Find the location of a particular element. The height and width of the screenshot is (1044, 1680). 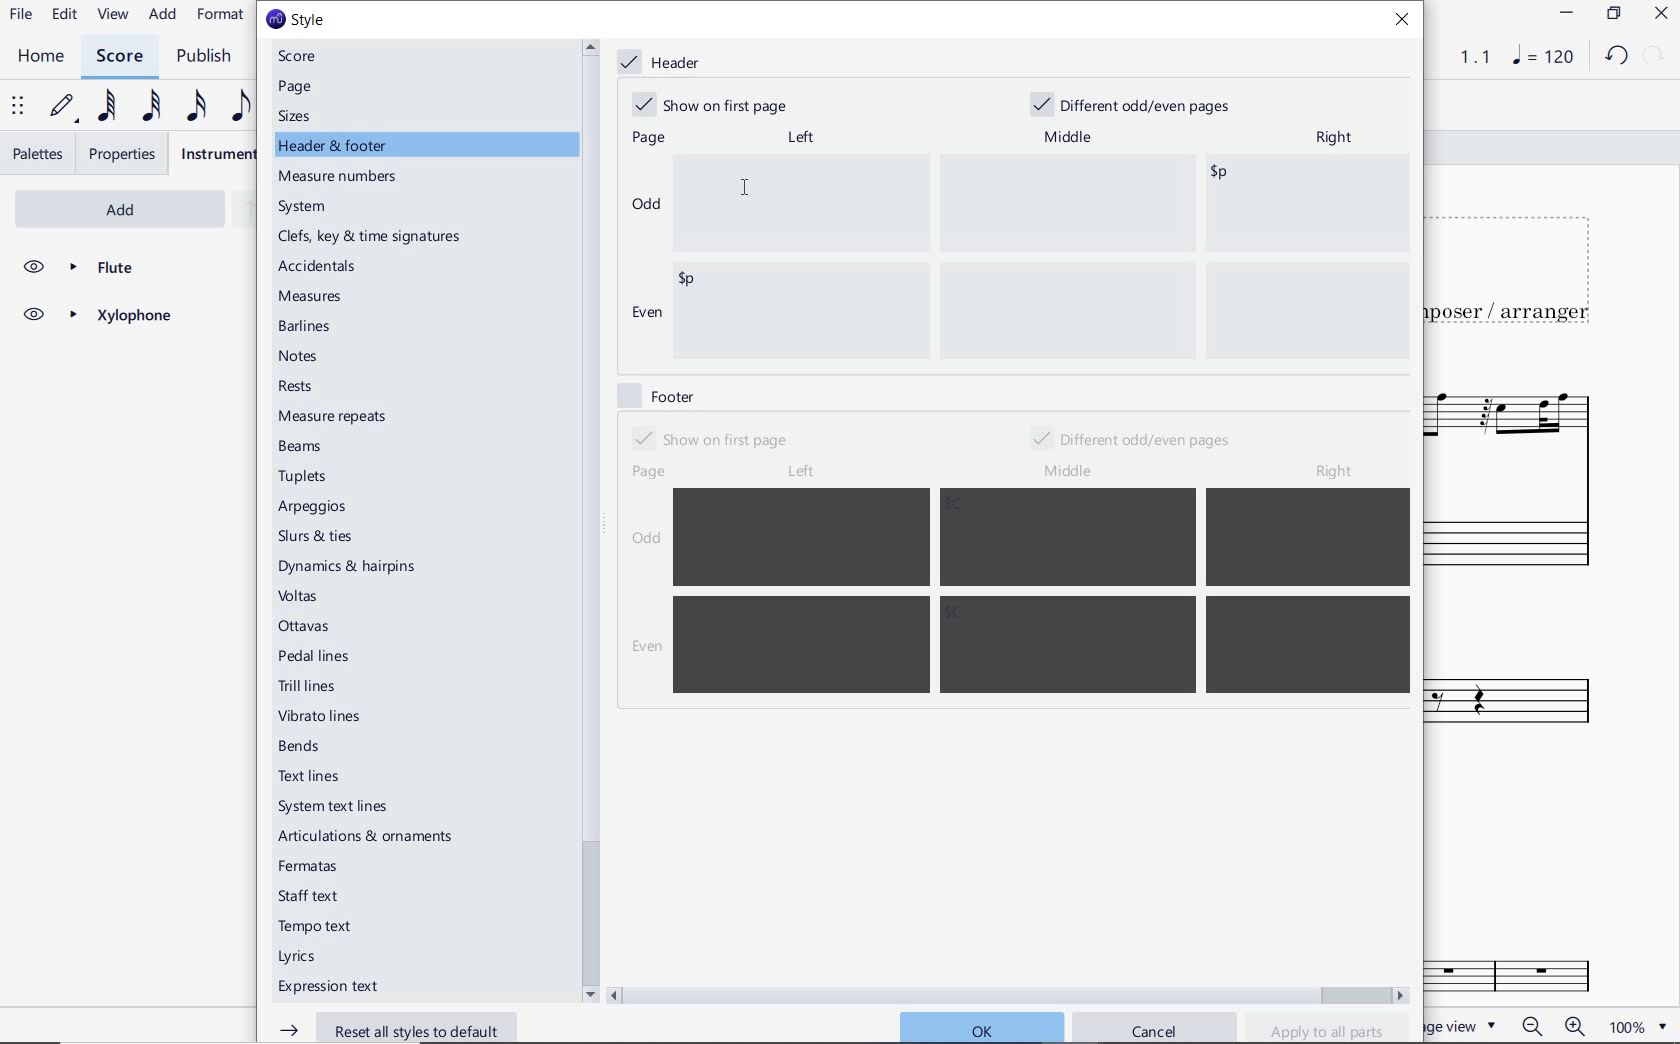

bends is located at coordinates (303, 747).